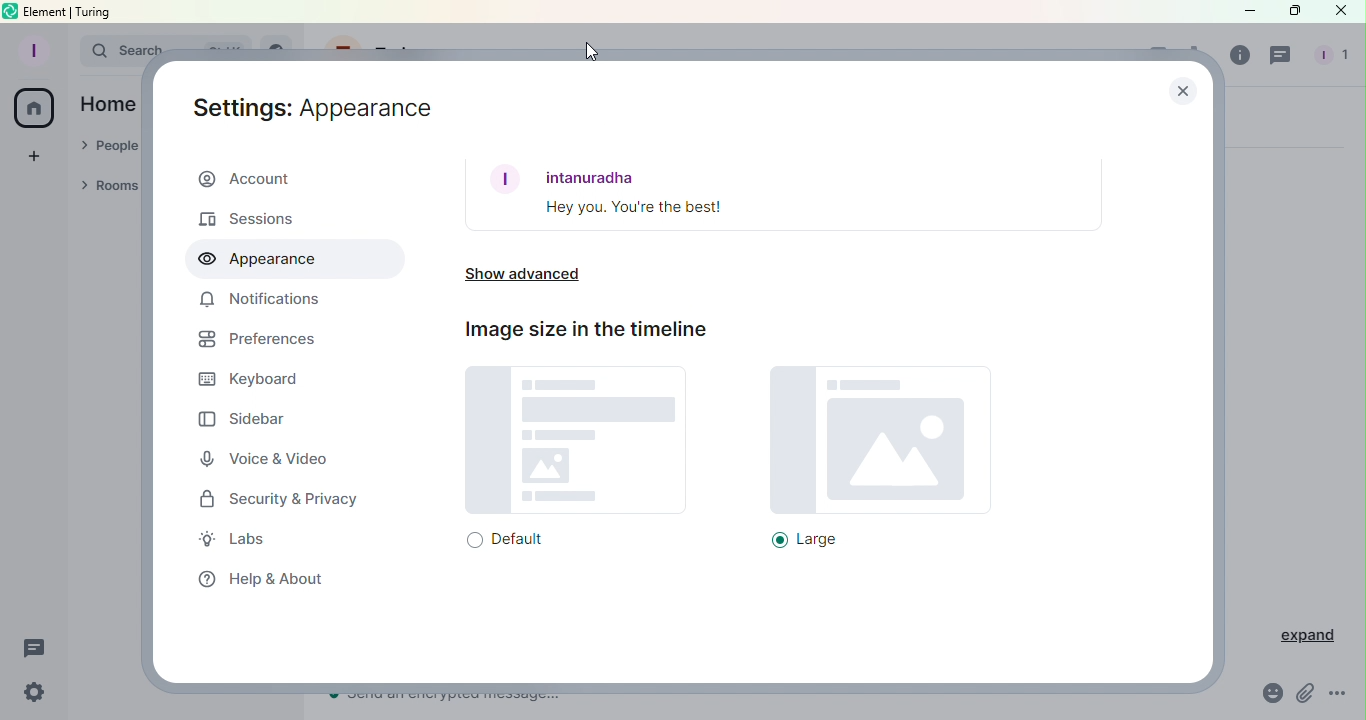  What do you see at coordinates (1247, 11) in the screenshot?
I see `Minimize` at bounding box center [1247, 11].